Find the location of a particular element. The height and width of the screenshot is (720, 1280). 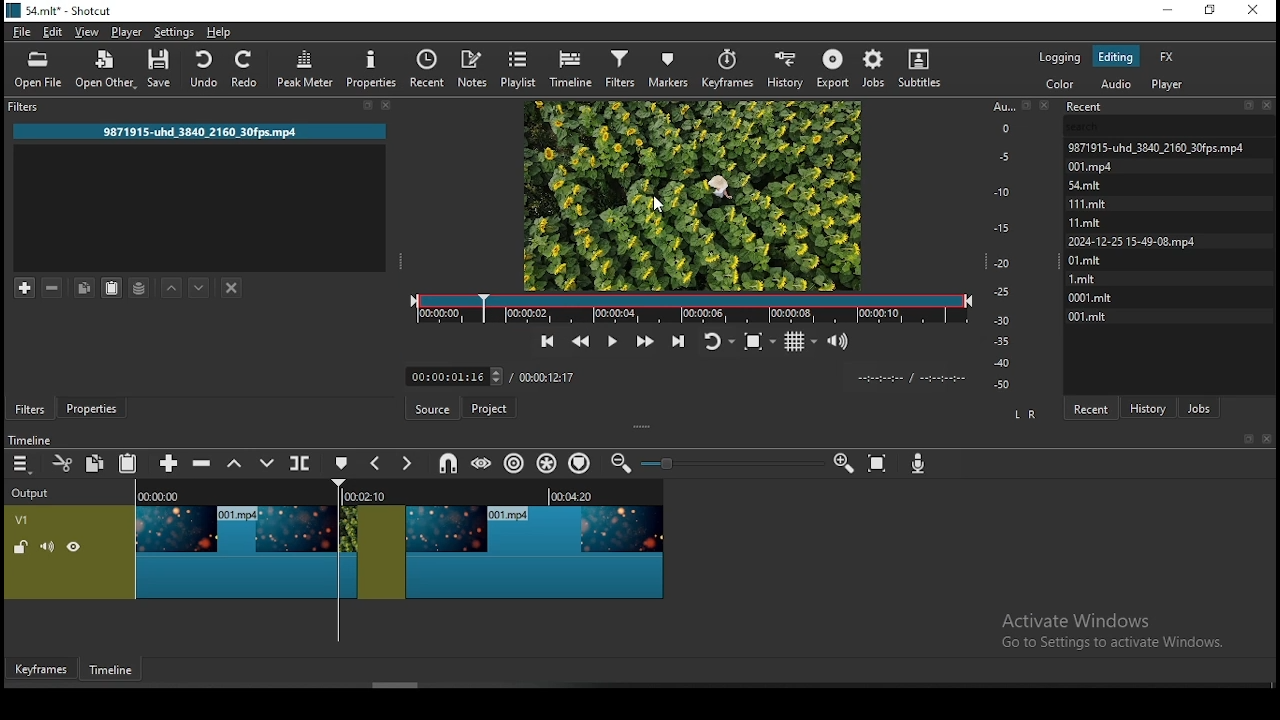

jobs is located at coordinates (1199, 408).